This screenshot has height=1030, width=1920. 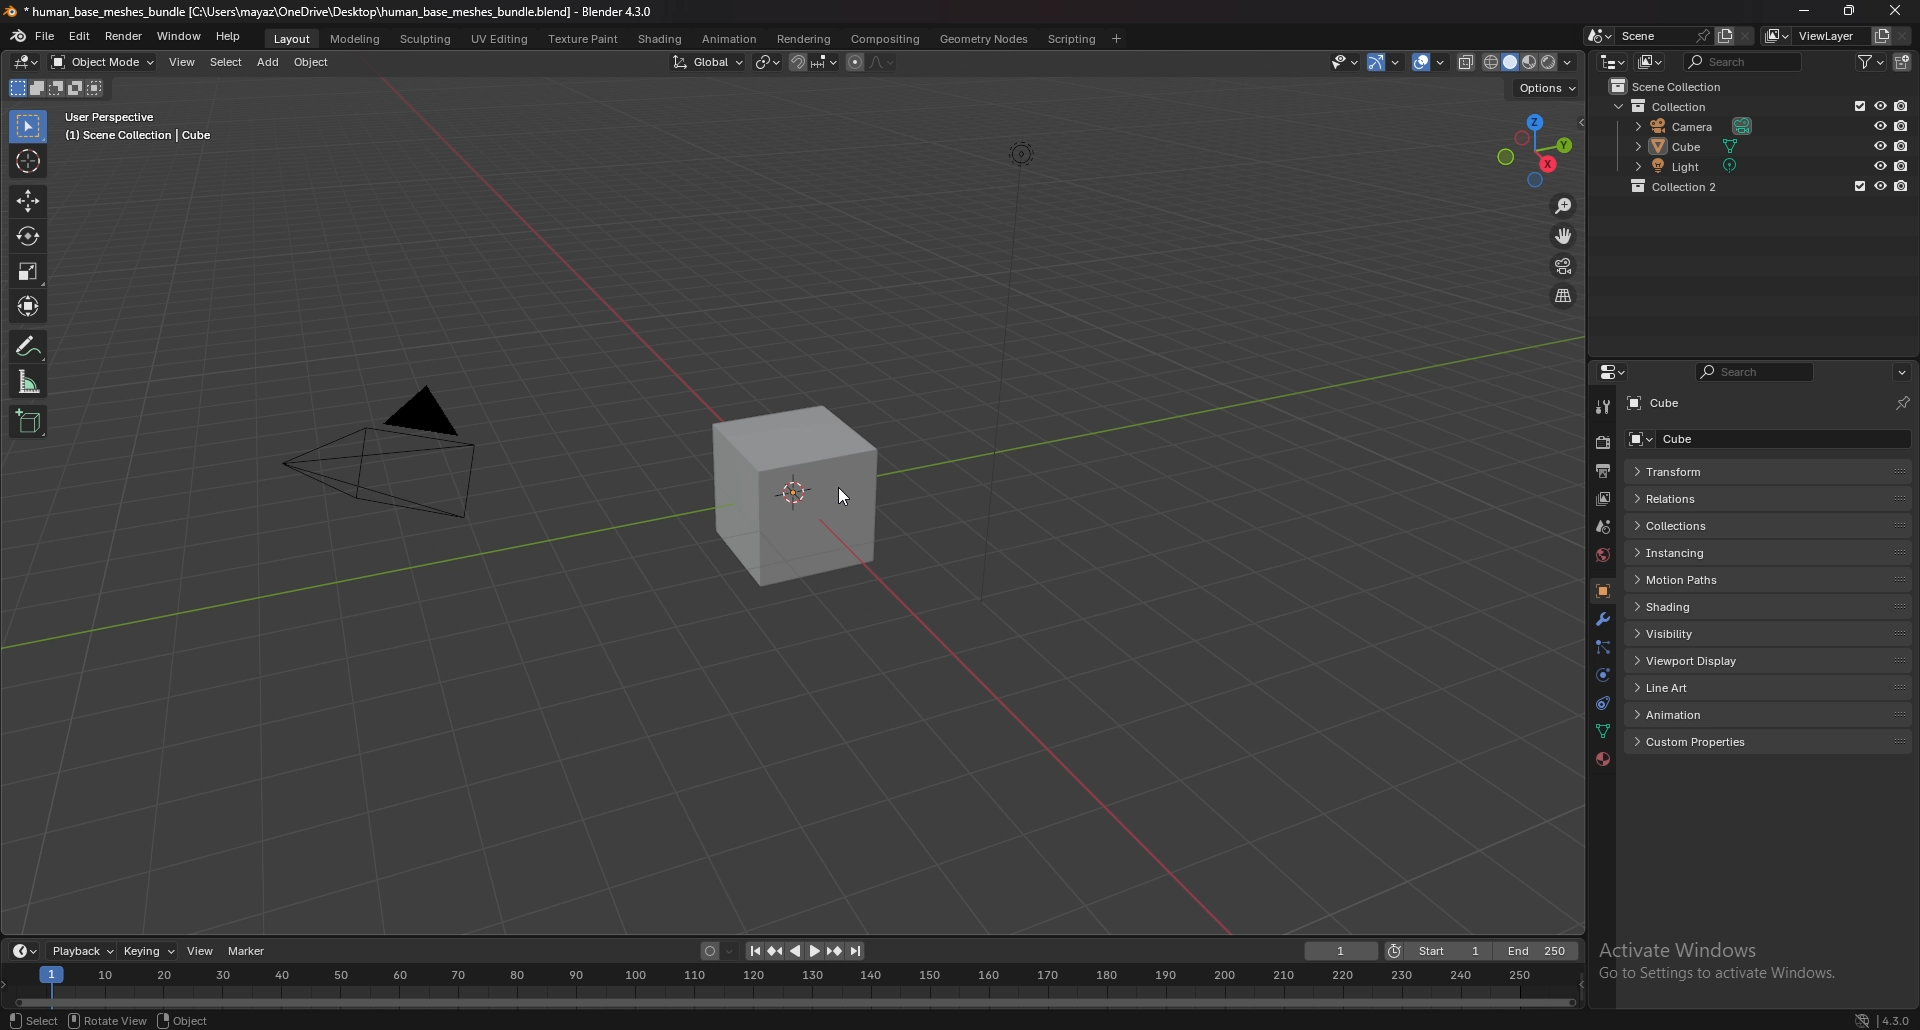 I want to click on zoom, so click(x=1564, y=205).